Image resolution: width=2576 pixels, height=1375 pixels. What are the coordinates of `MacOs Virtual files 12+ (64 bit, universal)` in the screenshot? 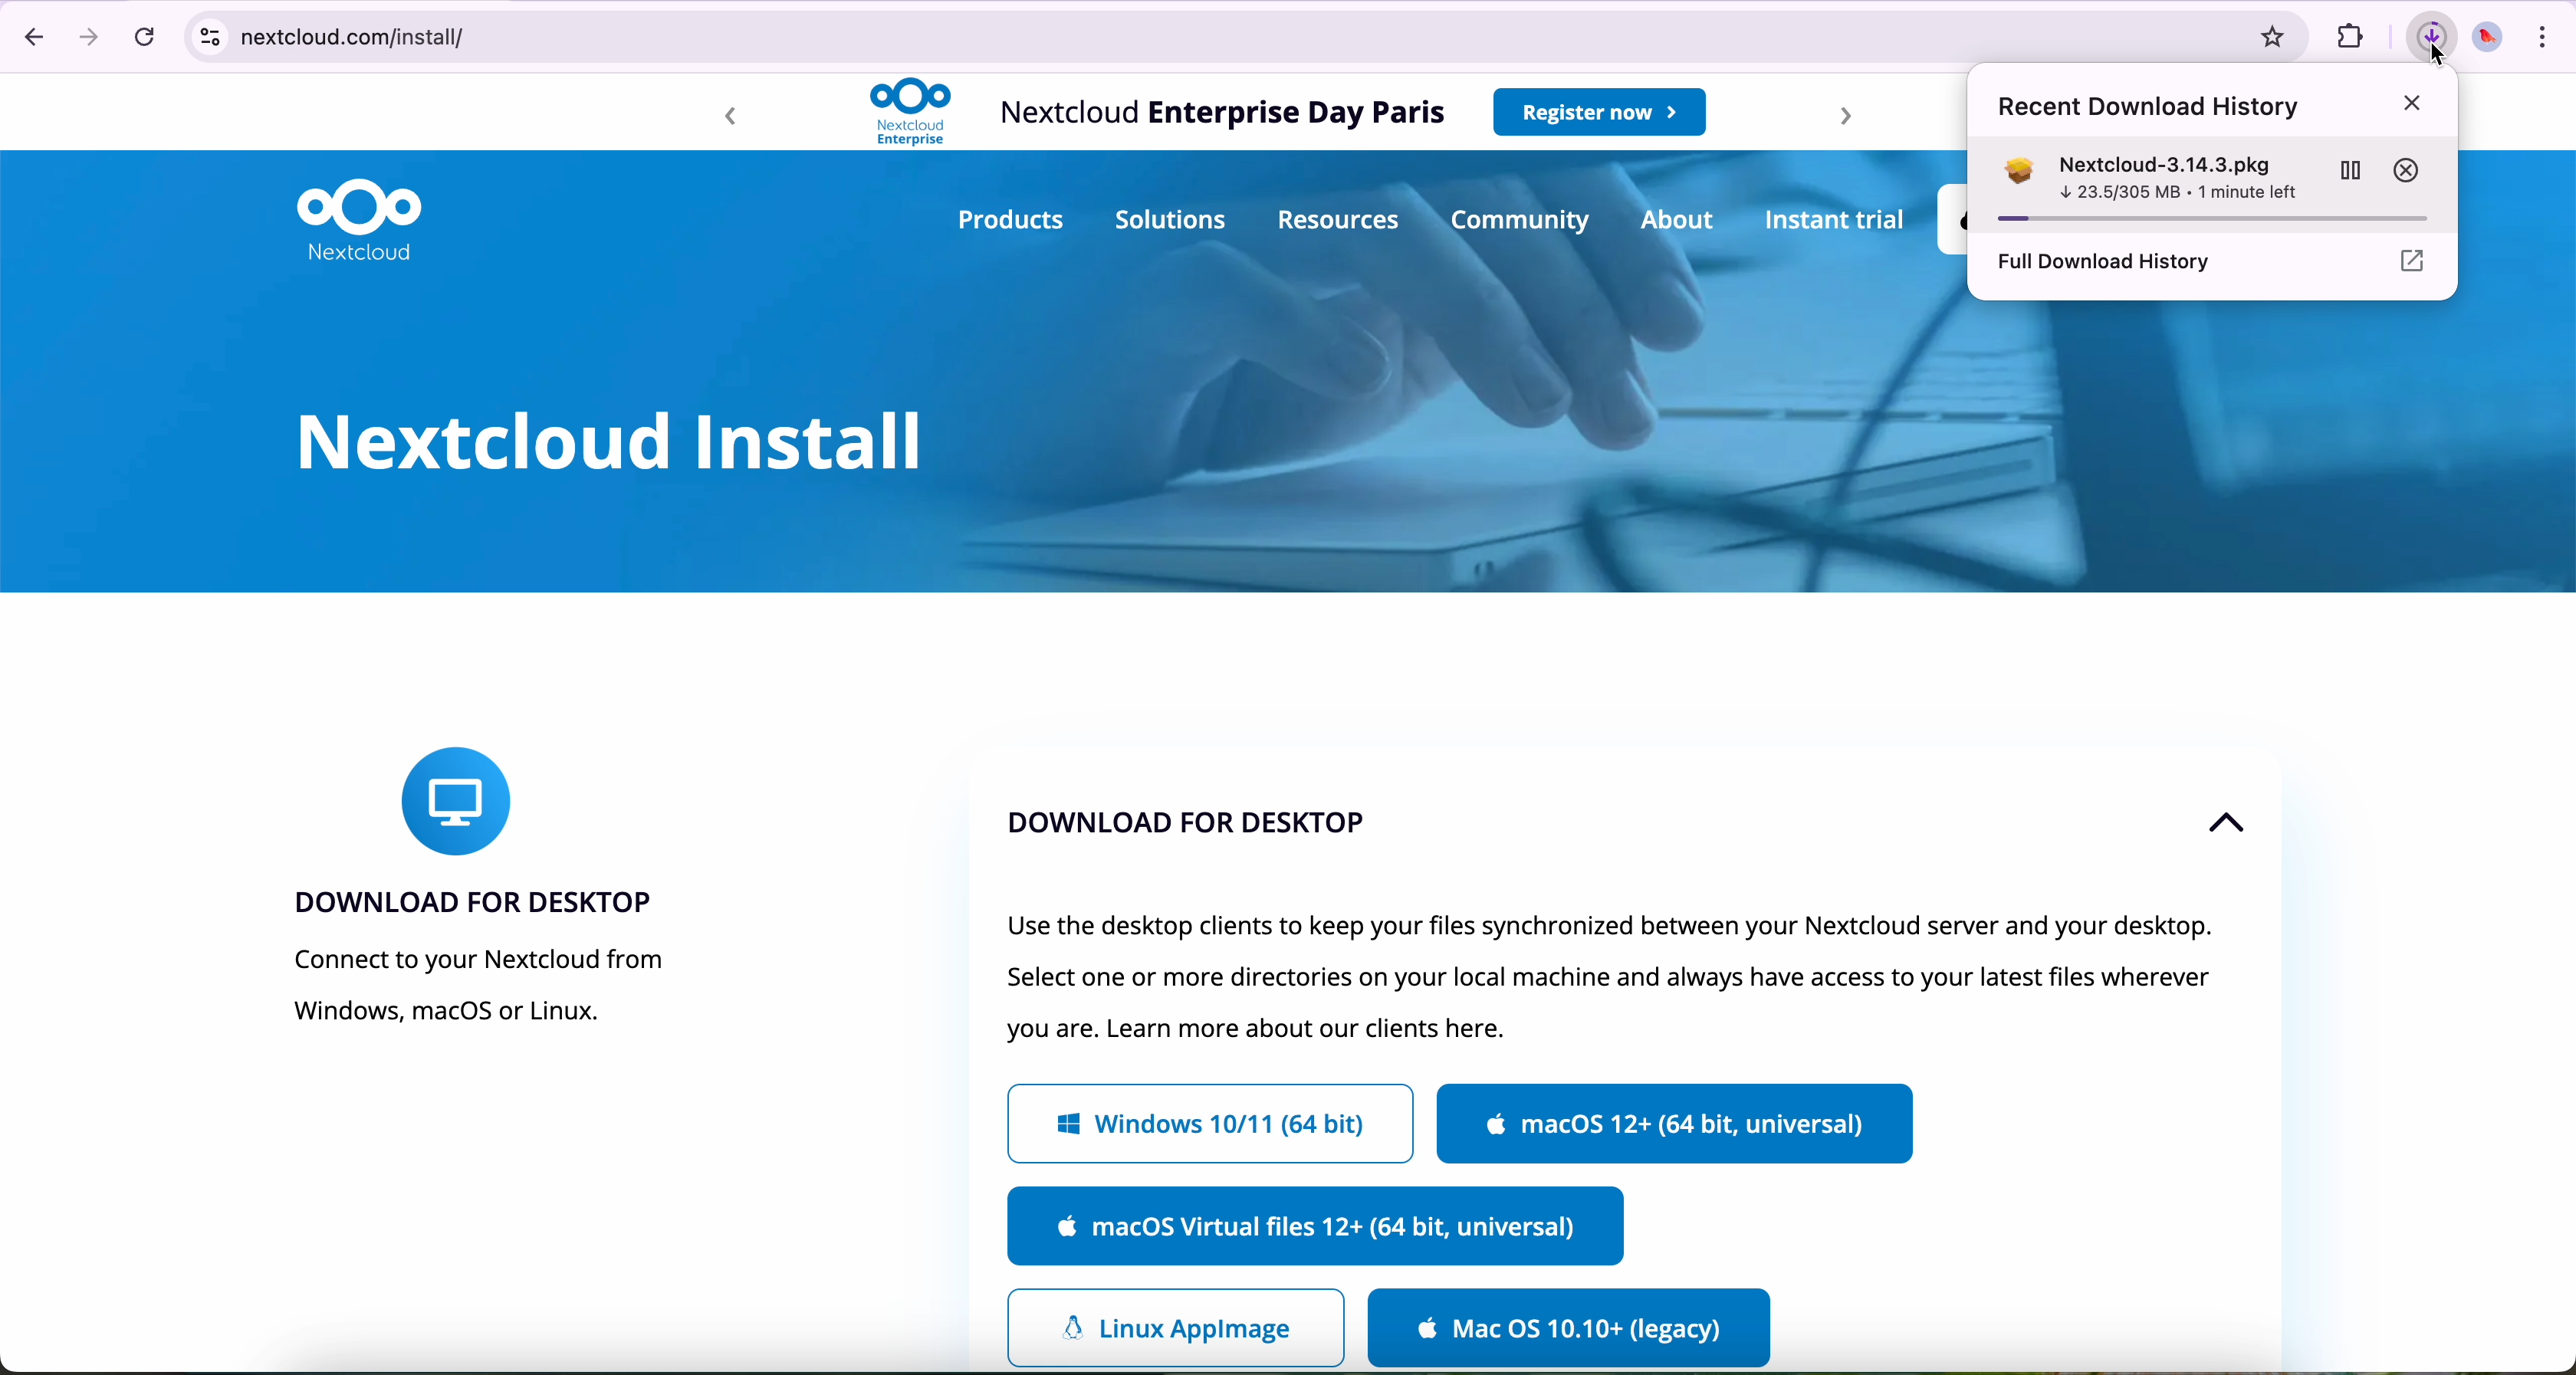 It's located at (1318, 1230).